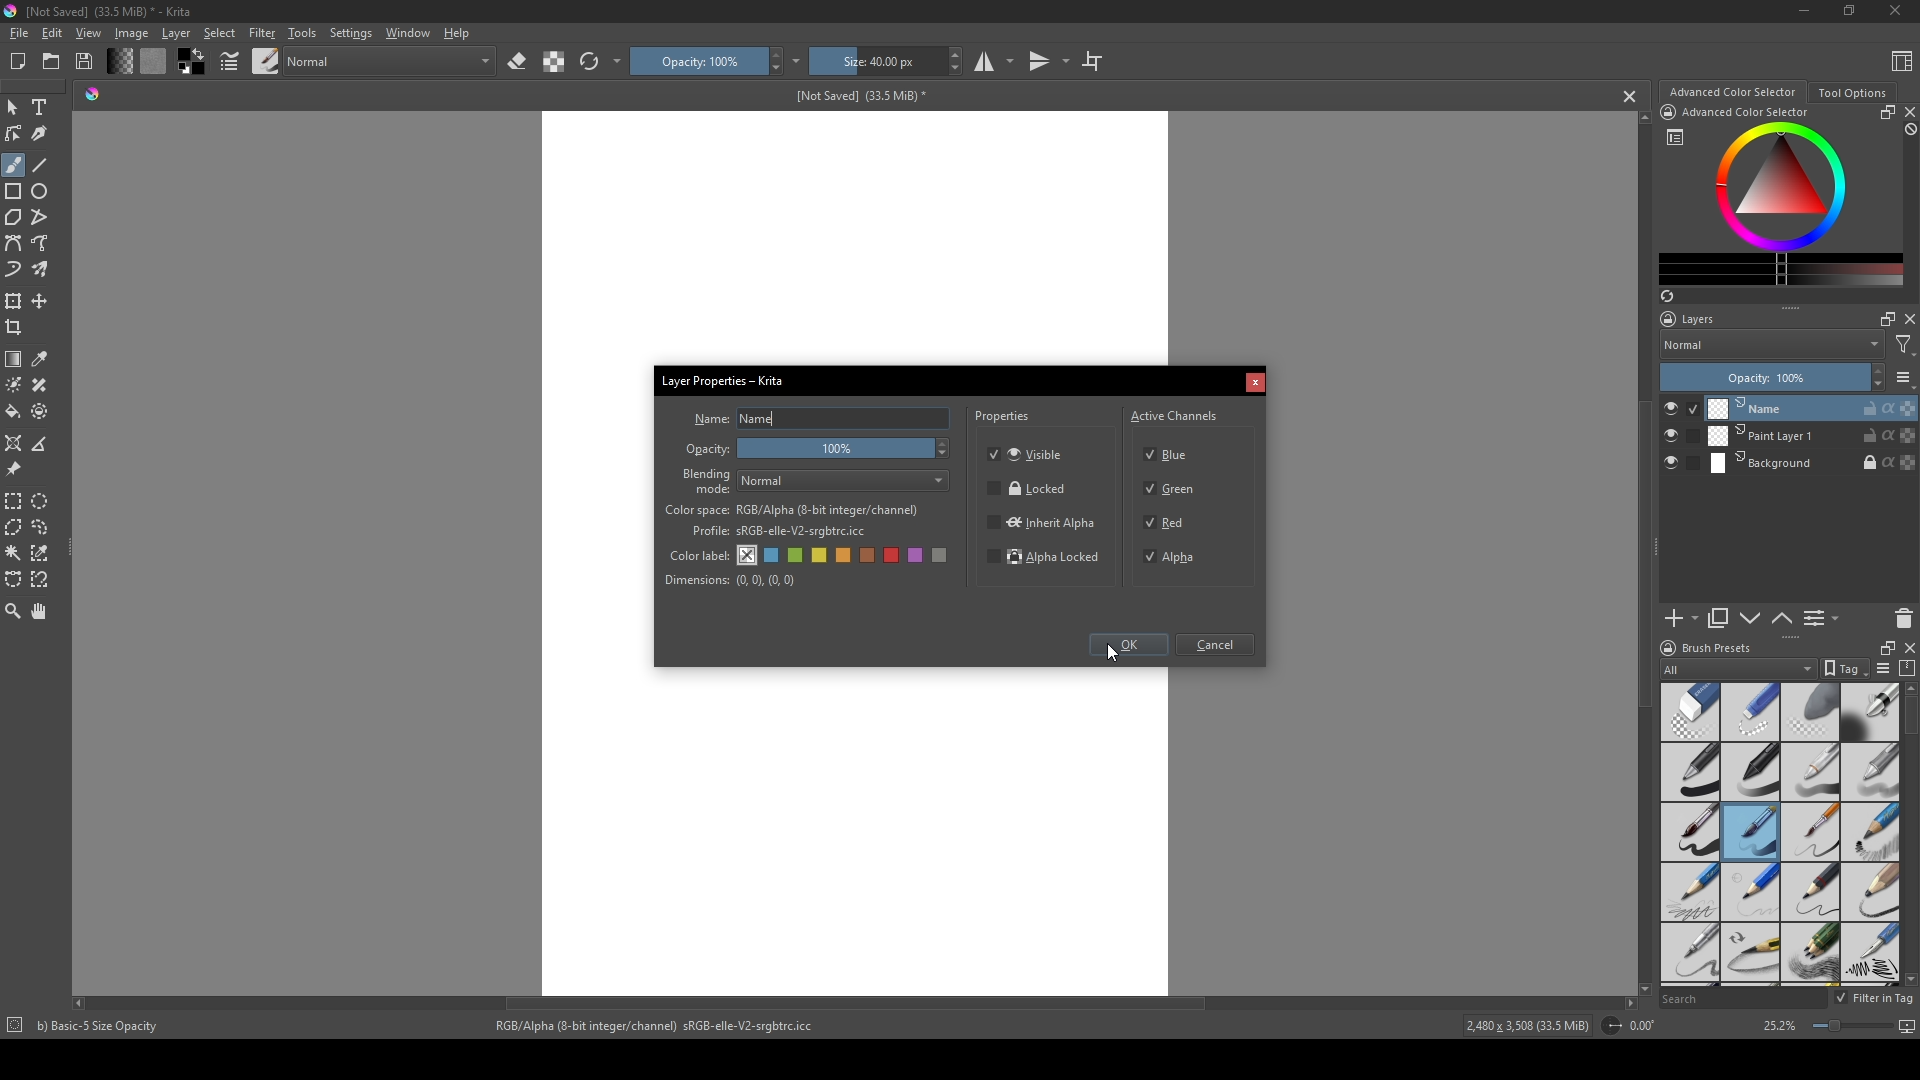 The height and width of the screenshot is (1080, 1920). What do you see at coordinates (1641, 986) in the screenshot?
I see `scroll down` at bounding box center [1641, 986].